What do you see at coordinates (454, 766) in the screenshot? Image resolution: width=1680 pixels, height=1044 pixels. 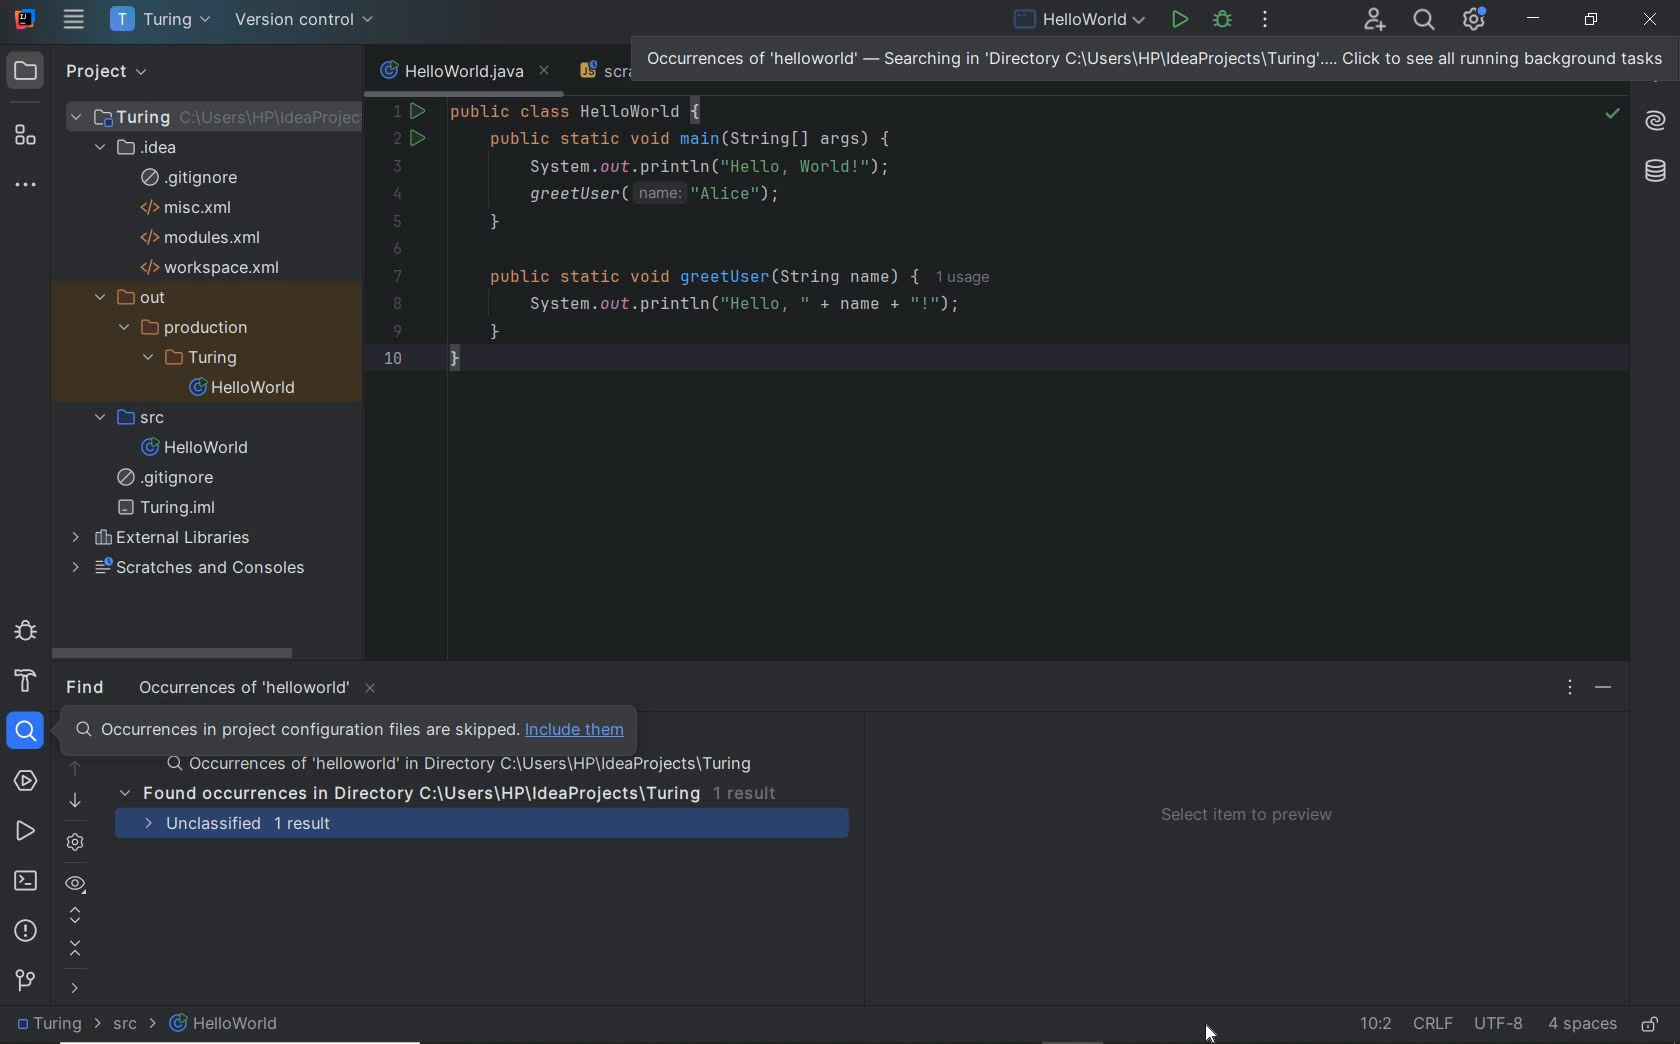 I see `occurrences of the search term` at bounding box center [454, 766].